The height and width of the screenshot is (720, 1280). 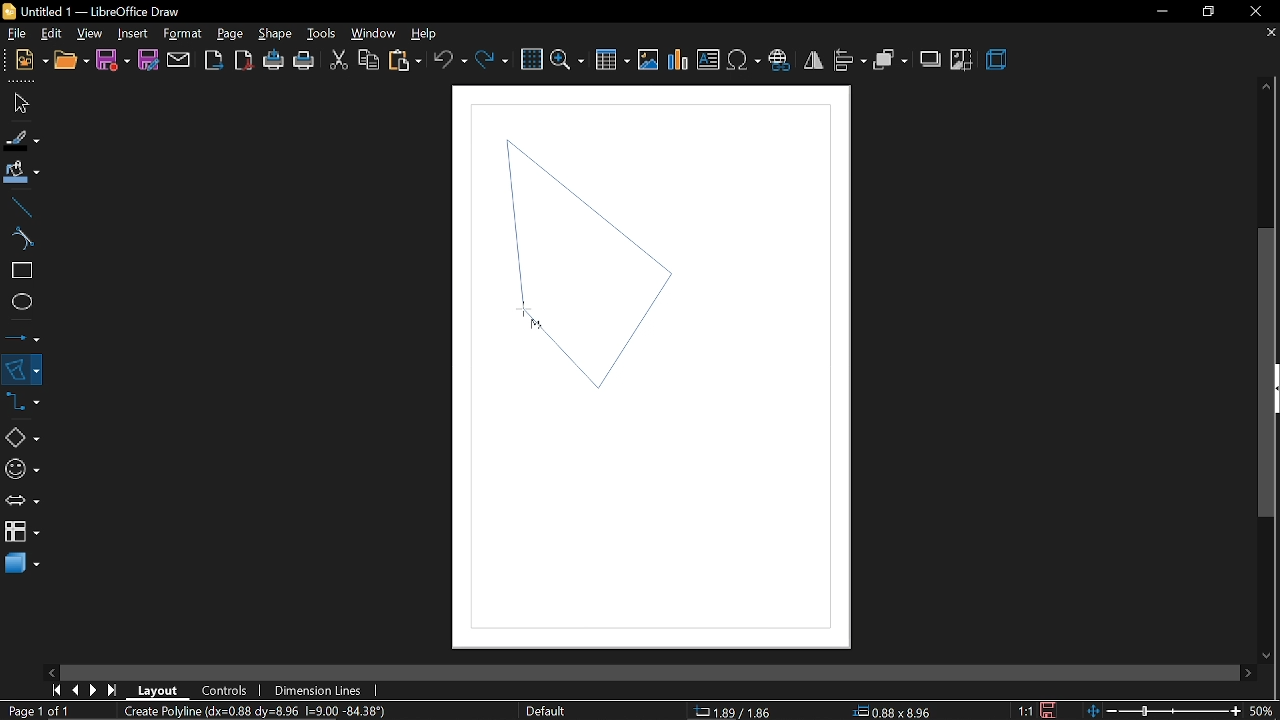 What do you see at coordinates (742, 711) in the screenshot?
I see `co-ordinate 22.70/12.93` at bounding box center [742, 711].